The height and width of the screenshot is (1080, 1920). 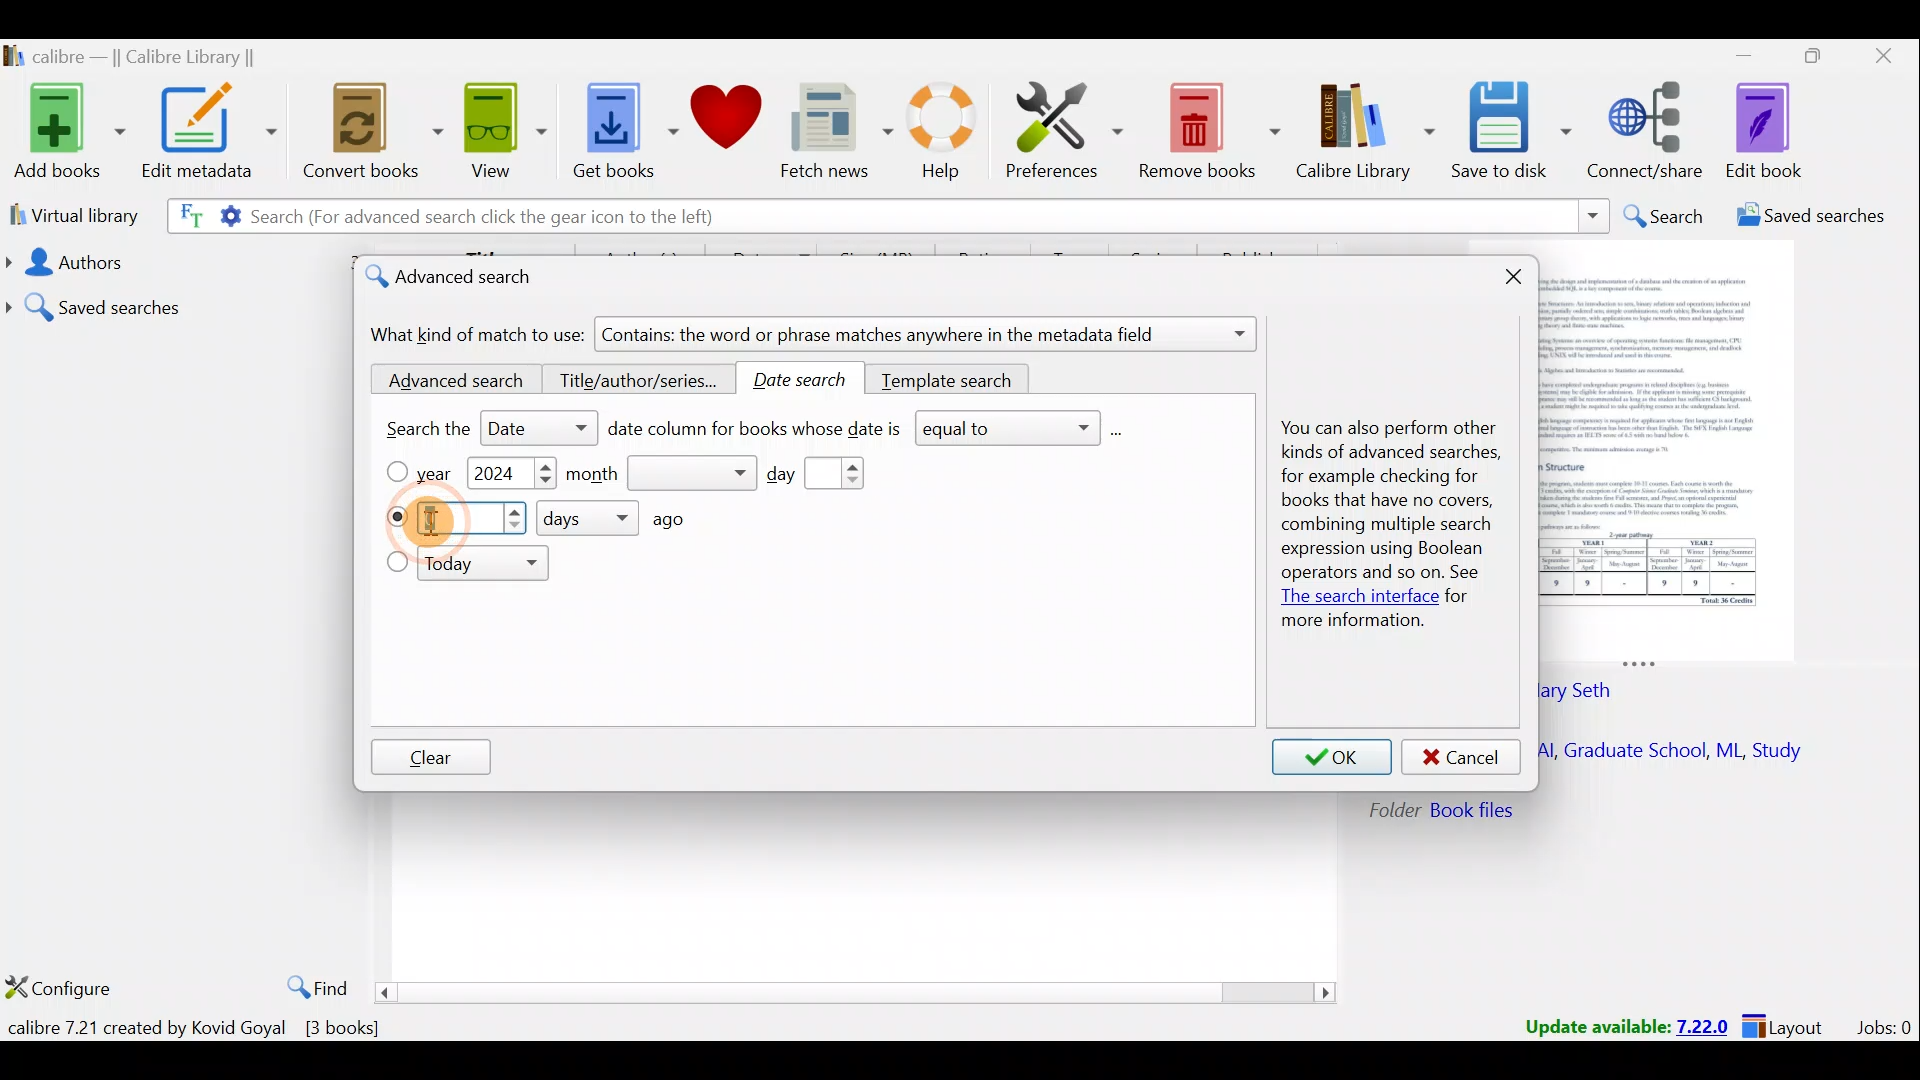 I want to click on Remove books, so click(x=1208, y=127).